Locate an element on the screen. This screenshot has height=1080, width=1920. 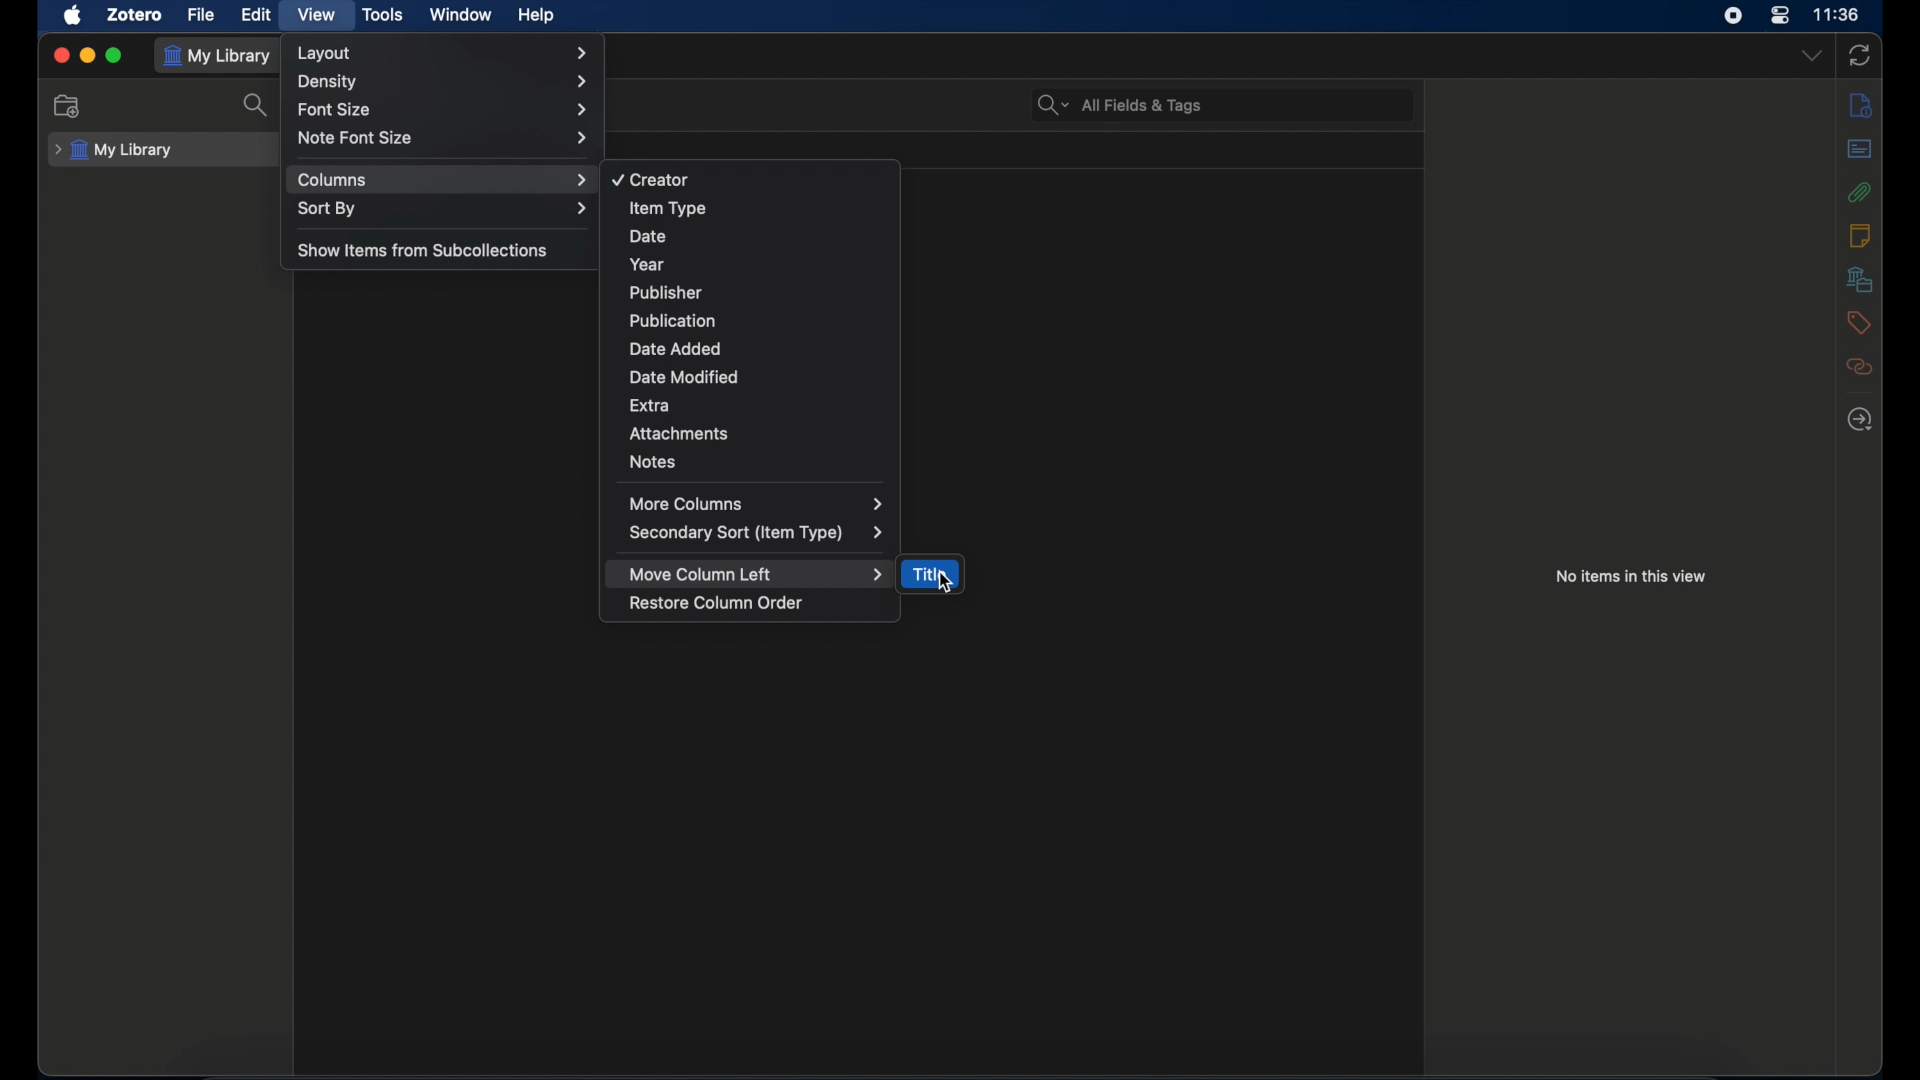
date is located at coordinates (647, 236).